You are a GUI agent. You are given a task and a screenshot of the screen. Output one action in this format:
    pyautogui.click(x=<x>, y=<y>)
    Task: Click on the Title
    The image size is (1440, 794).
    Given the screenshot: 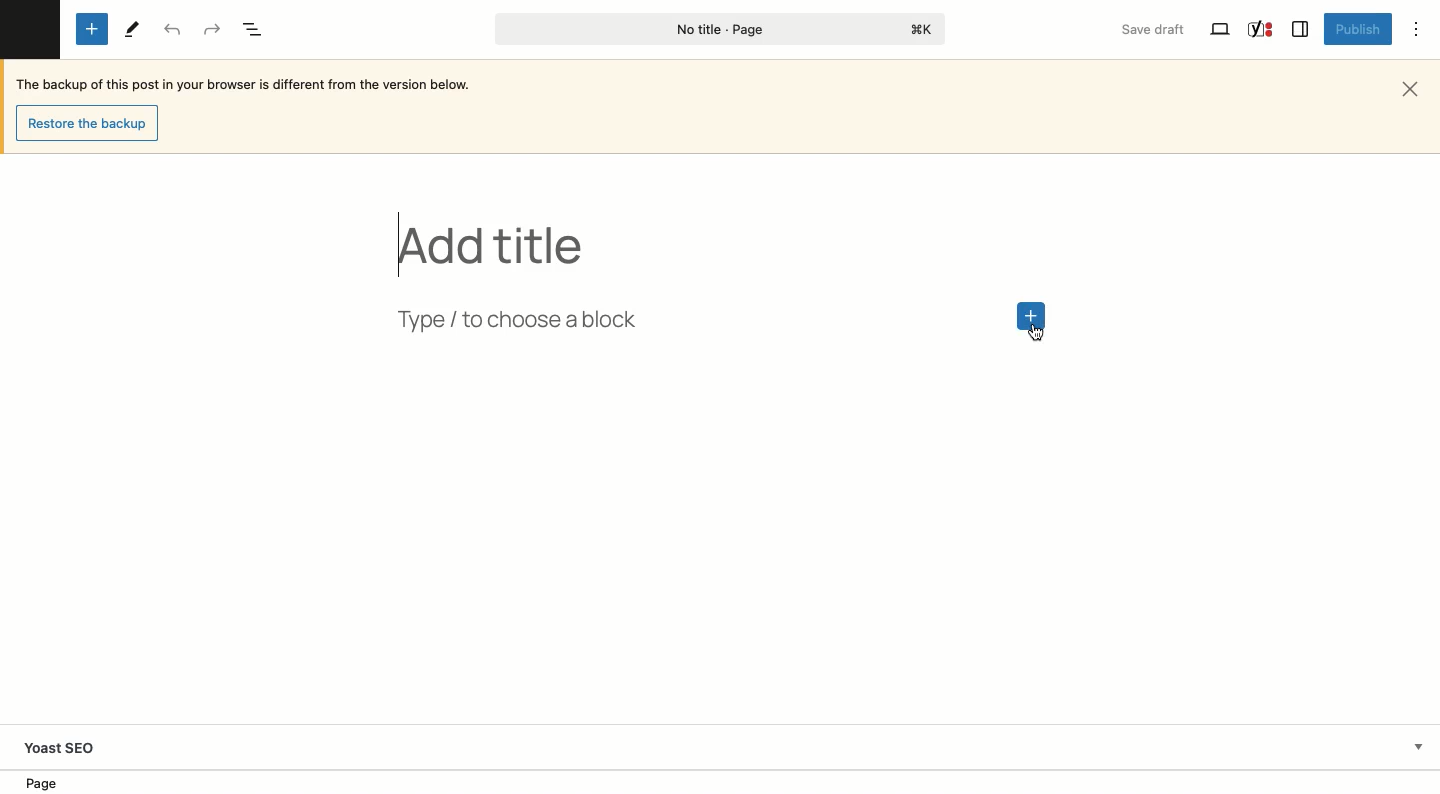 What is the action you would take?
    pyautogui.click(x=497, y=245)
    